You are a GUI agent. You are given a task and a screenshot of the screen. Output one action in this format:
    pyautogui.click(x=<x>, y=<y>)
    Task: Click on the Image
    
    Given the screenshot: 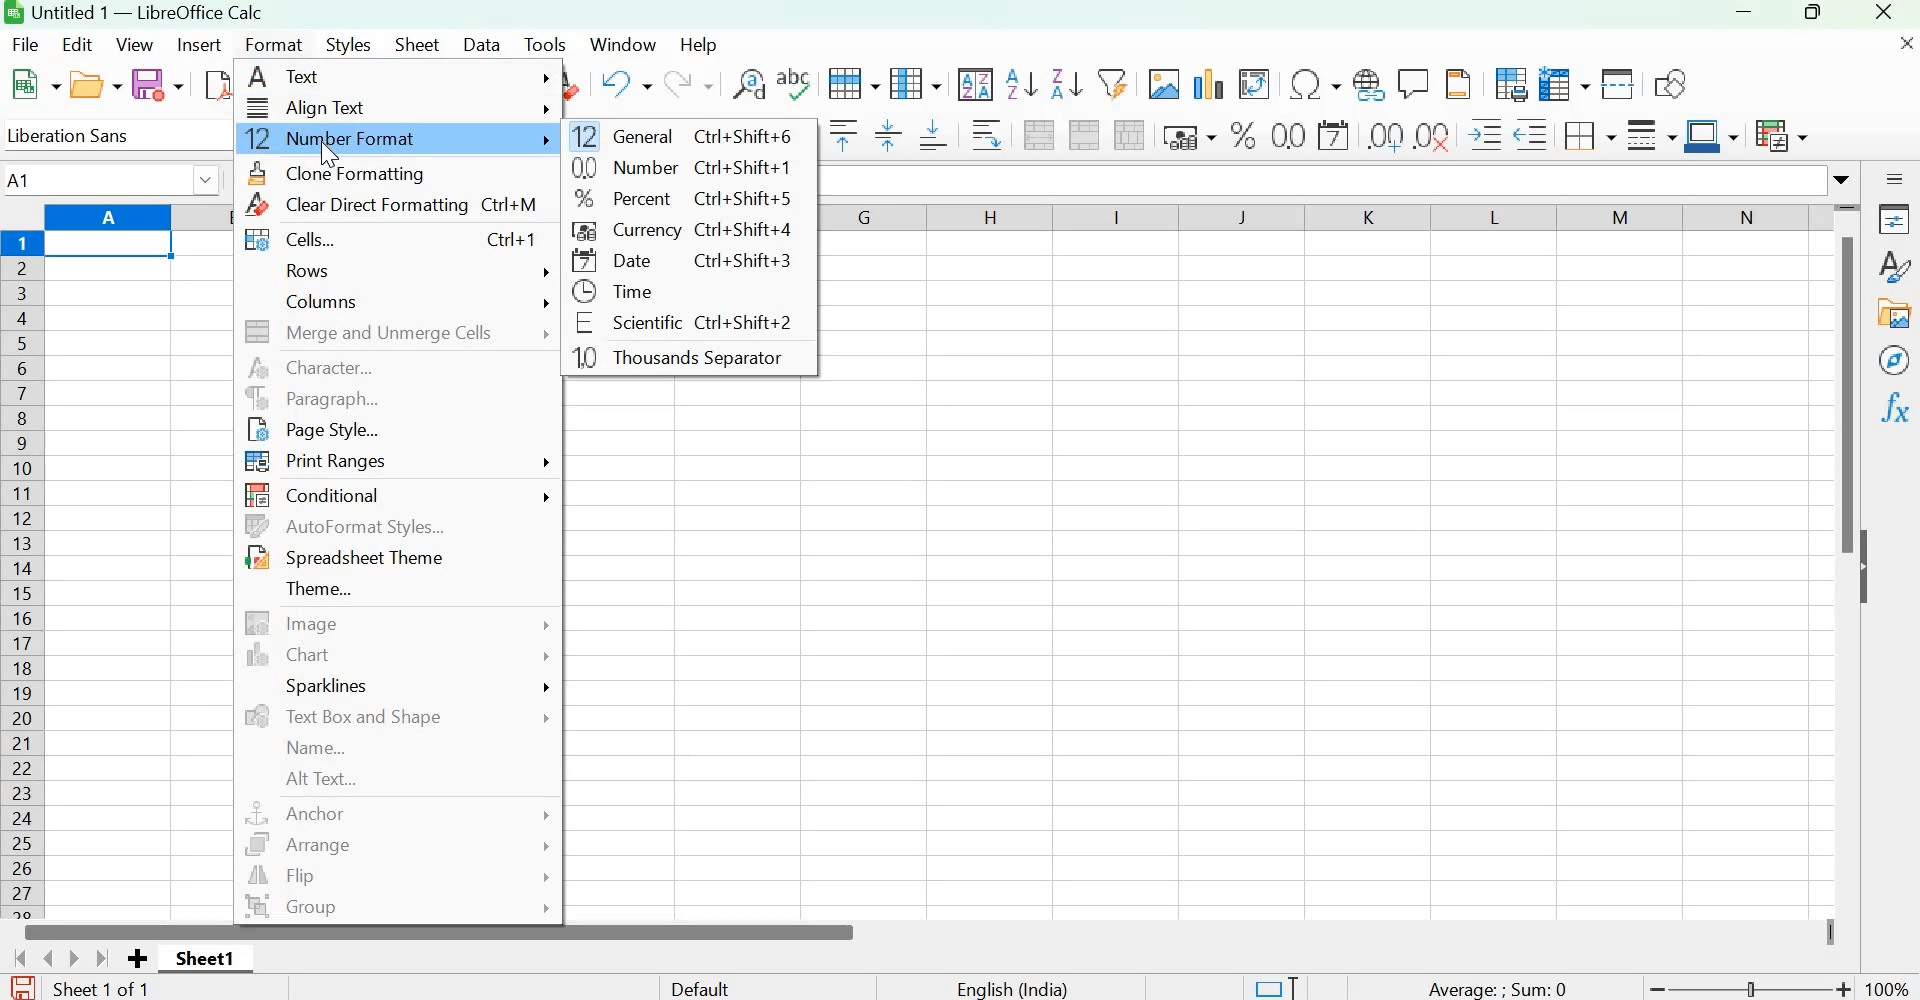 What is the action you would take?
    pyautogui.click(x=295, y=623)
    